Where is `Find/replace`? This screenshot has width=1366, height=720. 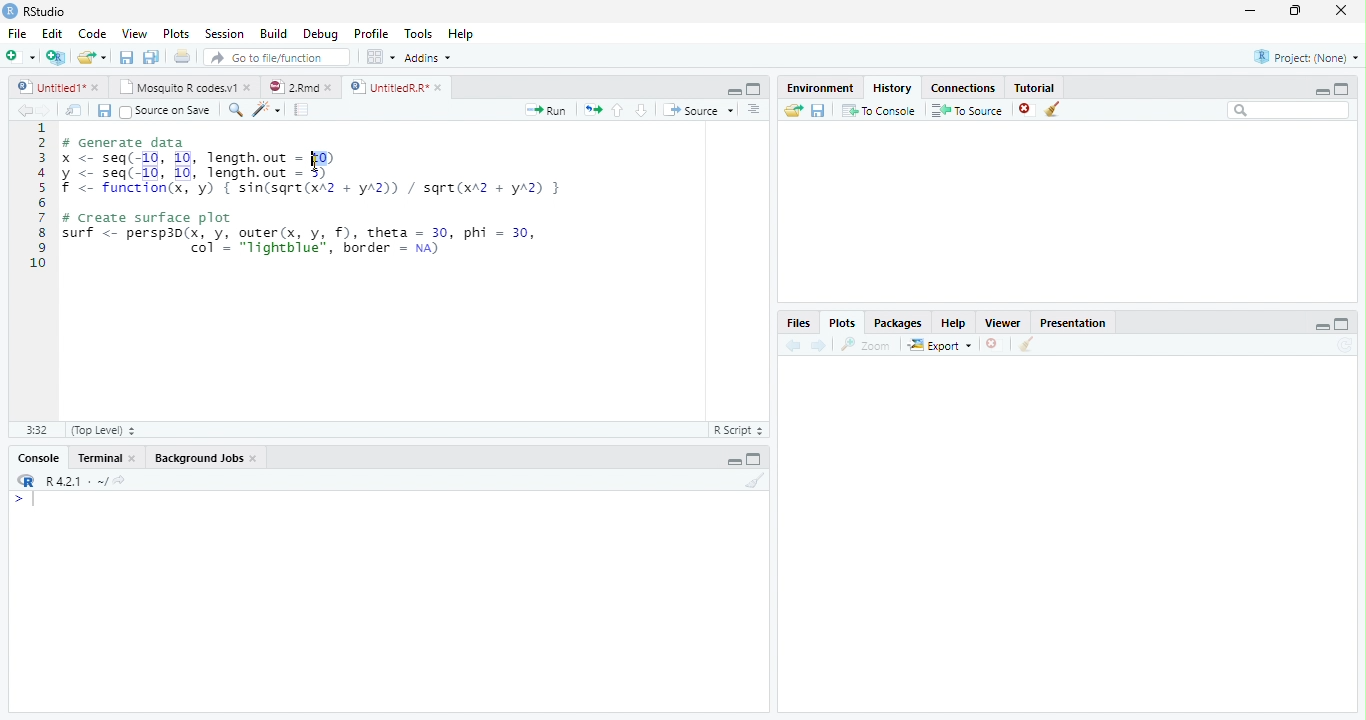 Find/replace is located at coordinates (234, 110).